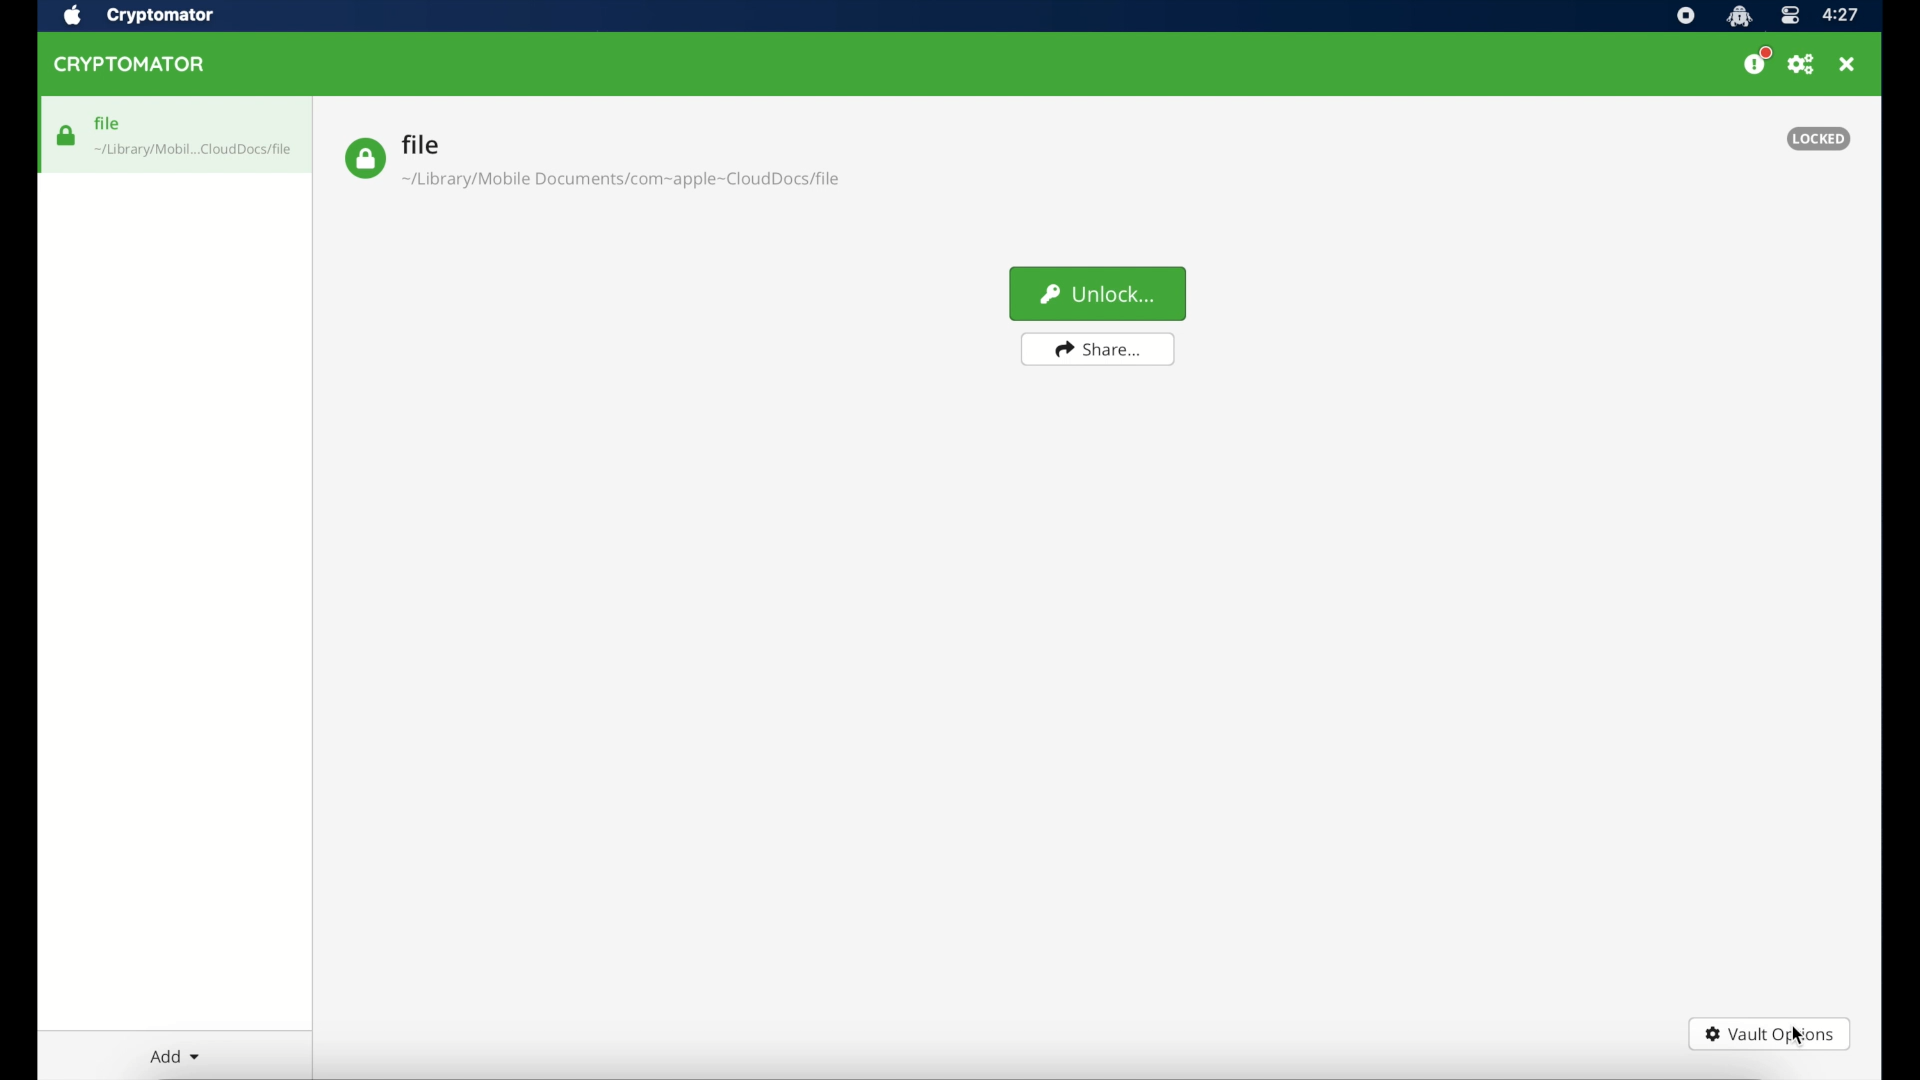  What do you see at coordinates (1756, 62) in the screenshot?
I see `donate` at bounding box center [1756, 62].